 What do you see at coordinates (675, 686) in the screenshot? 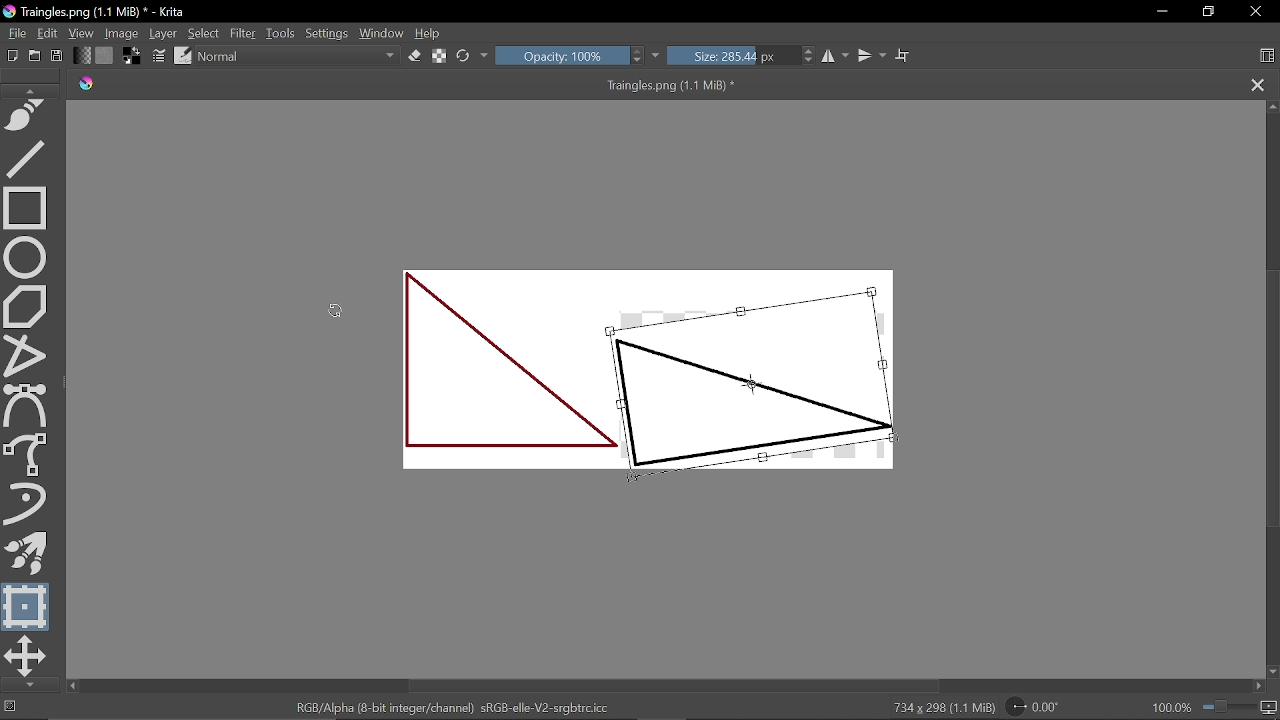
I see `Horizontal scrollbar` at bounding box center [675, 686].